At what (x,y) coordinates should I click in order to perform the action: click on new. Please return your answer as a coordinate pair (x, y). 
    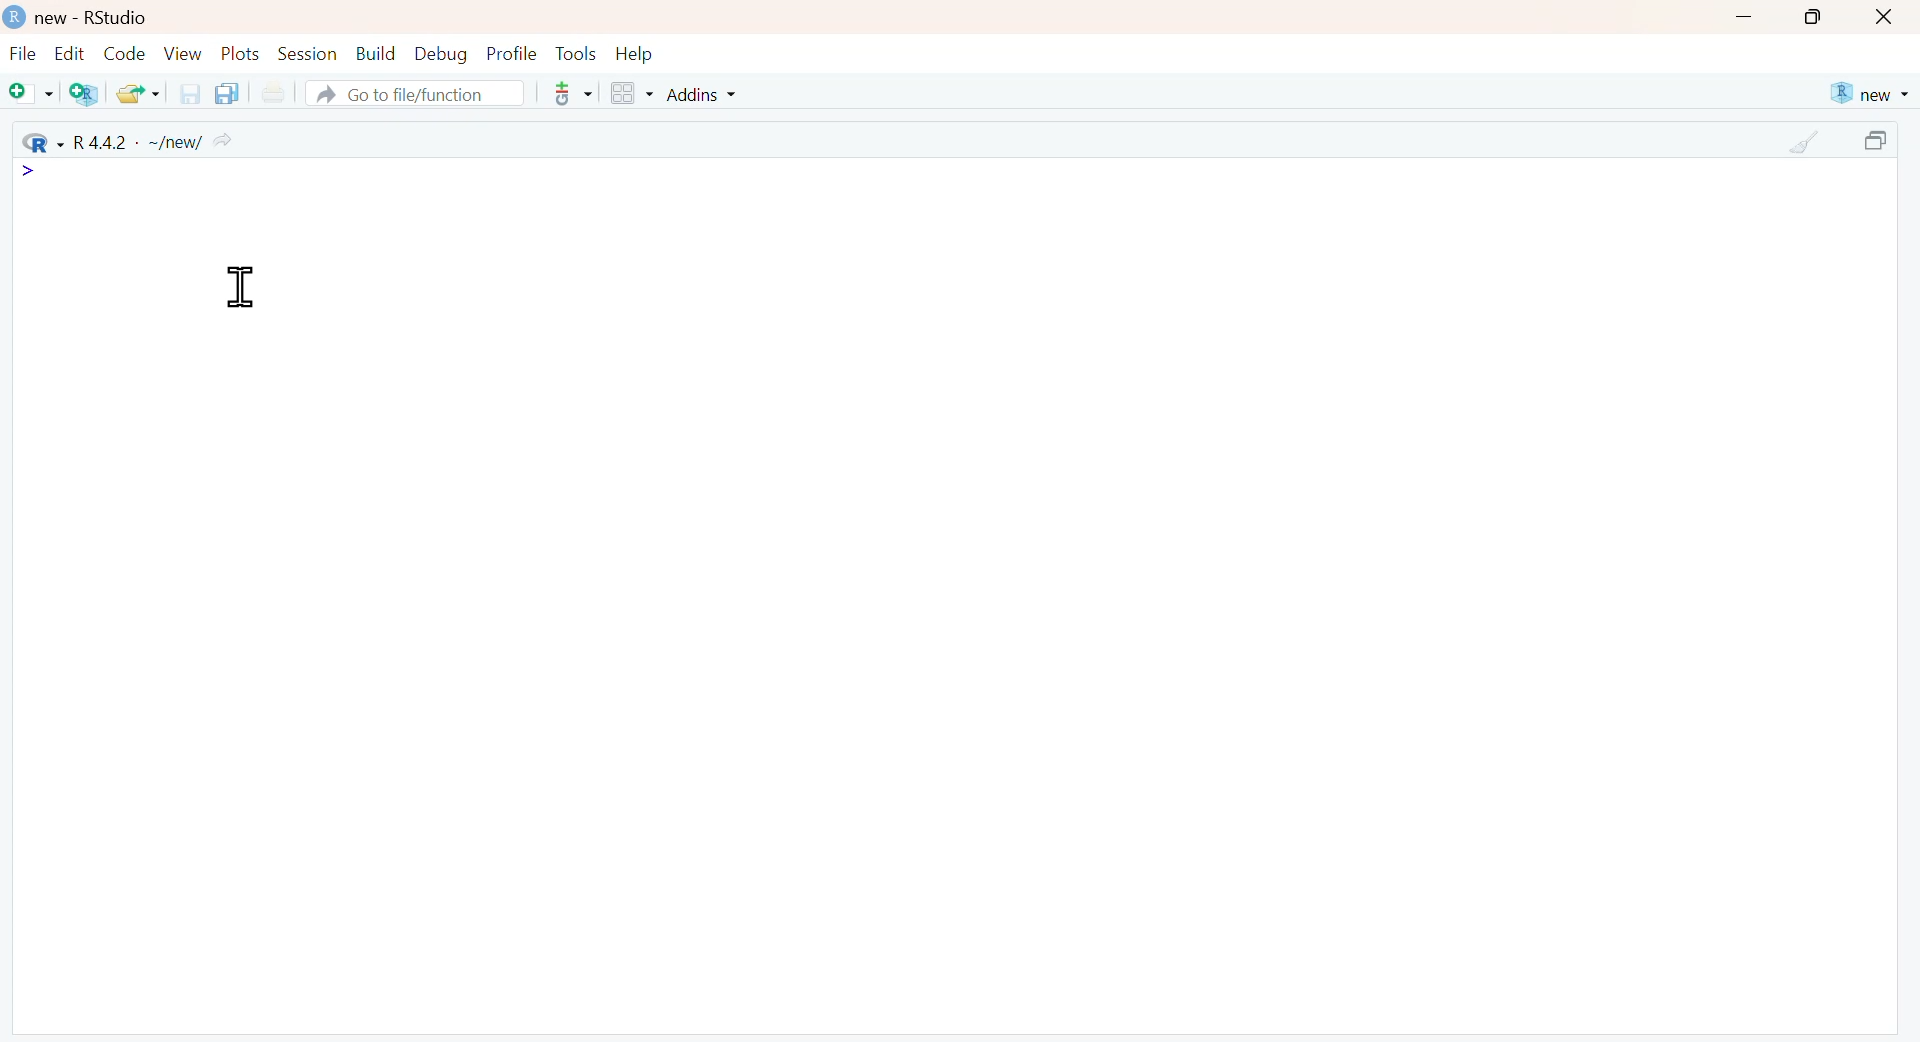
    Looking at the image, I should click on (1867, 93).